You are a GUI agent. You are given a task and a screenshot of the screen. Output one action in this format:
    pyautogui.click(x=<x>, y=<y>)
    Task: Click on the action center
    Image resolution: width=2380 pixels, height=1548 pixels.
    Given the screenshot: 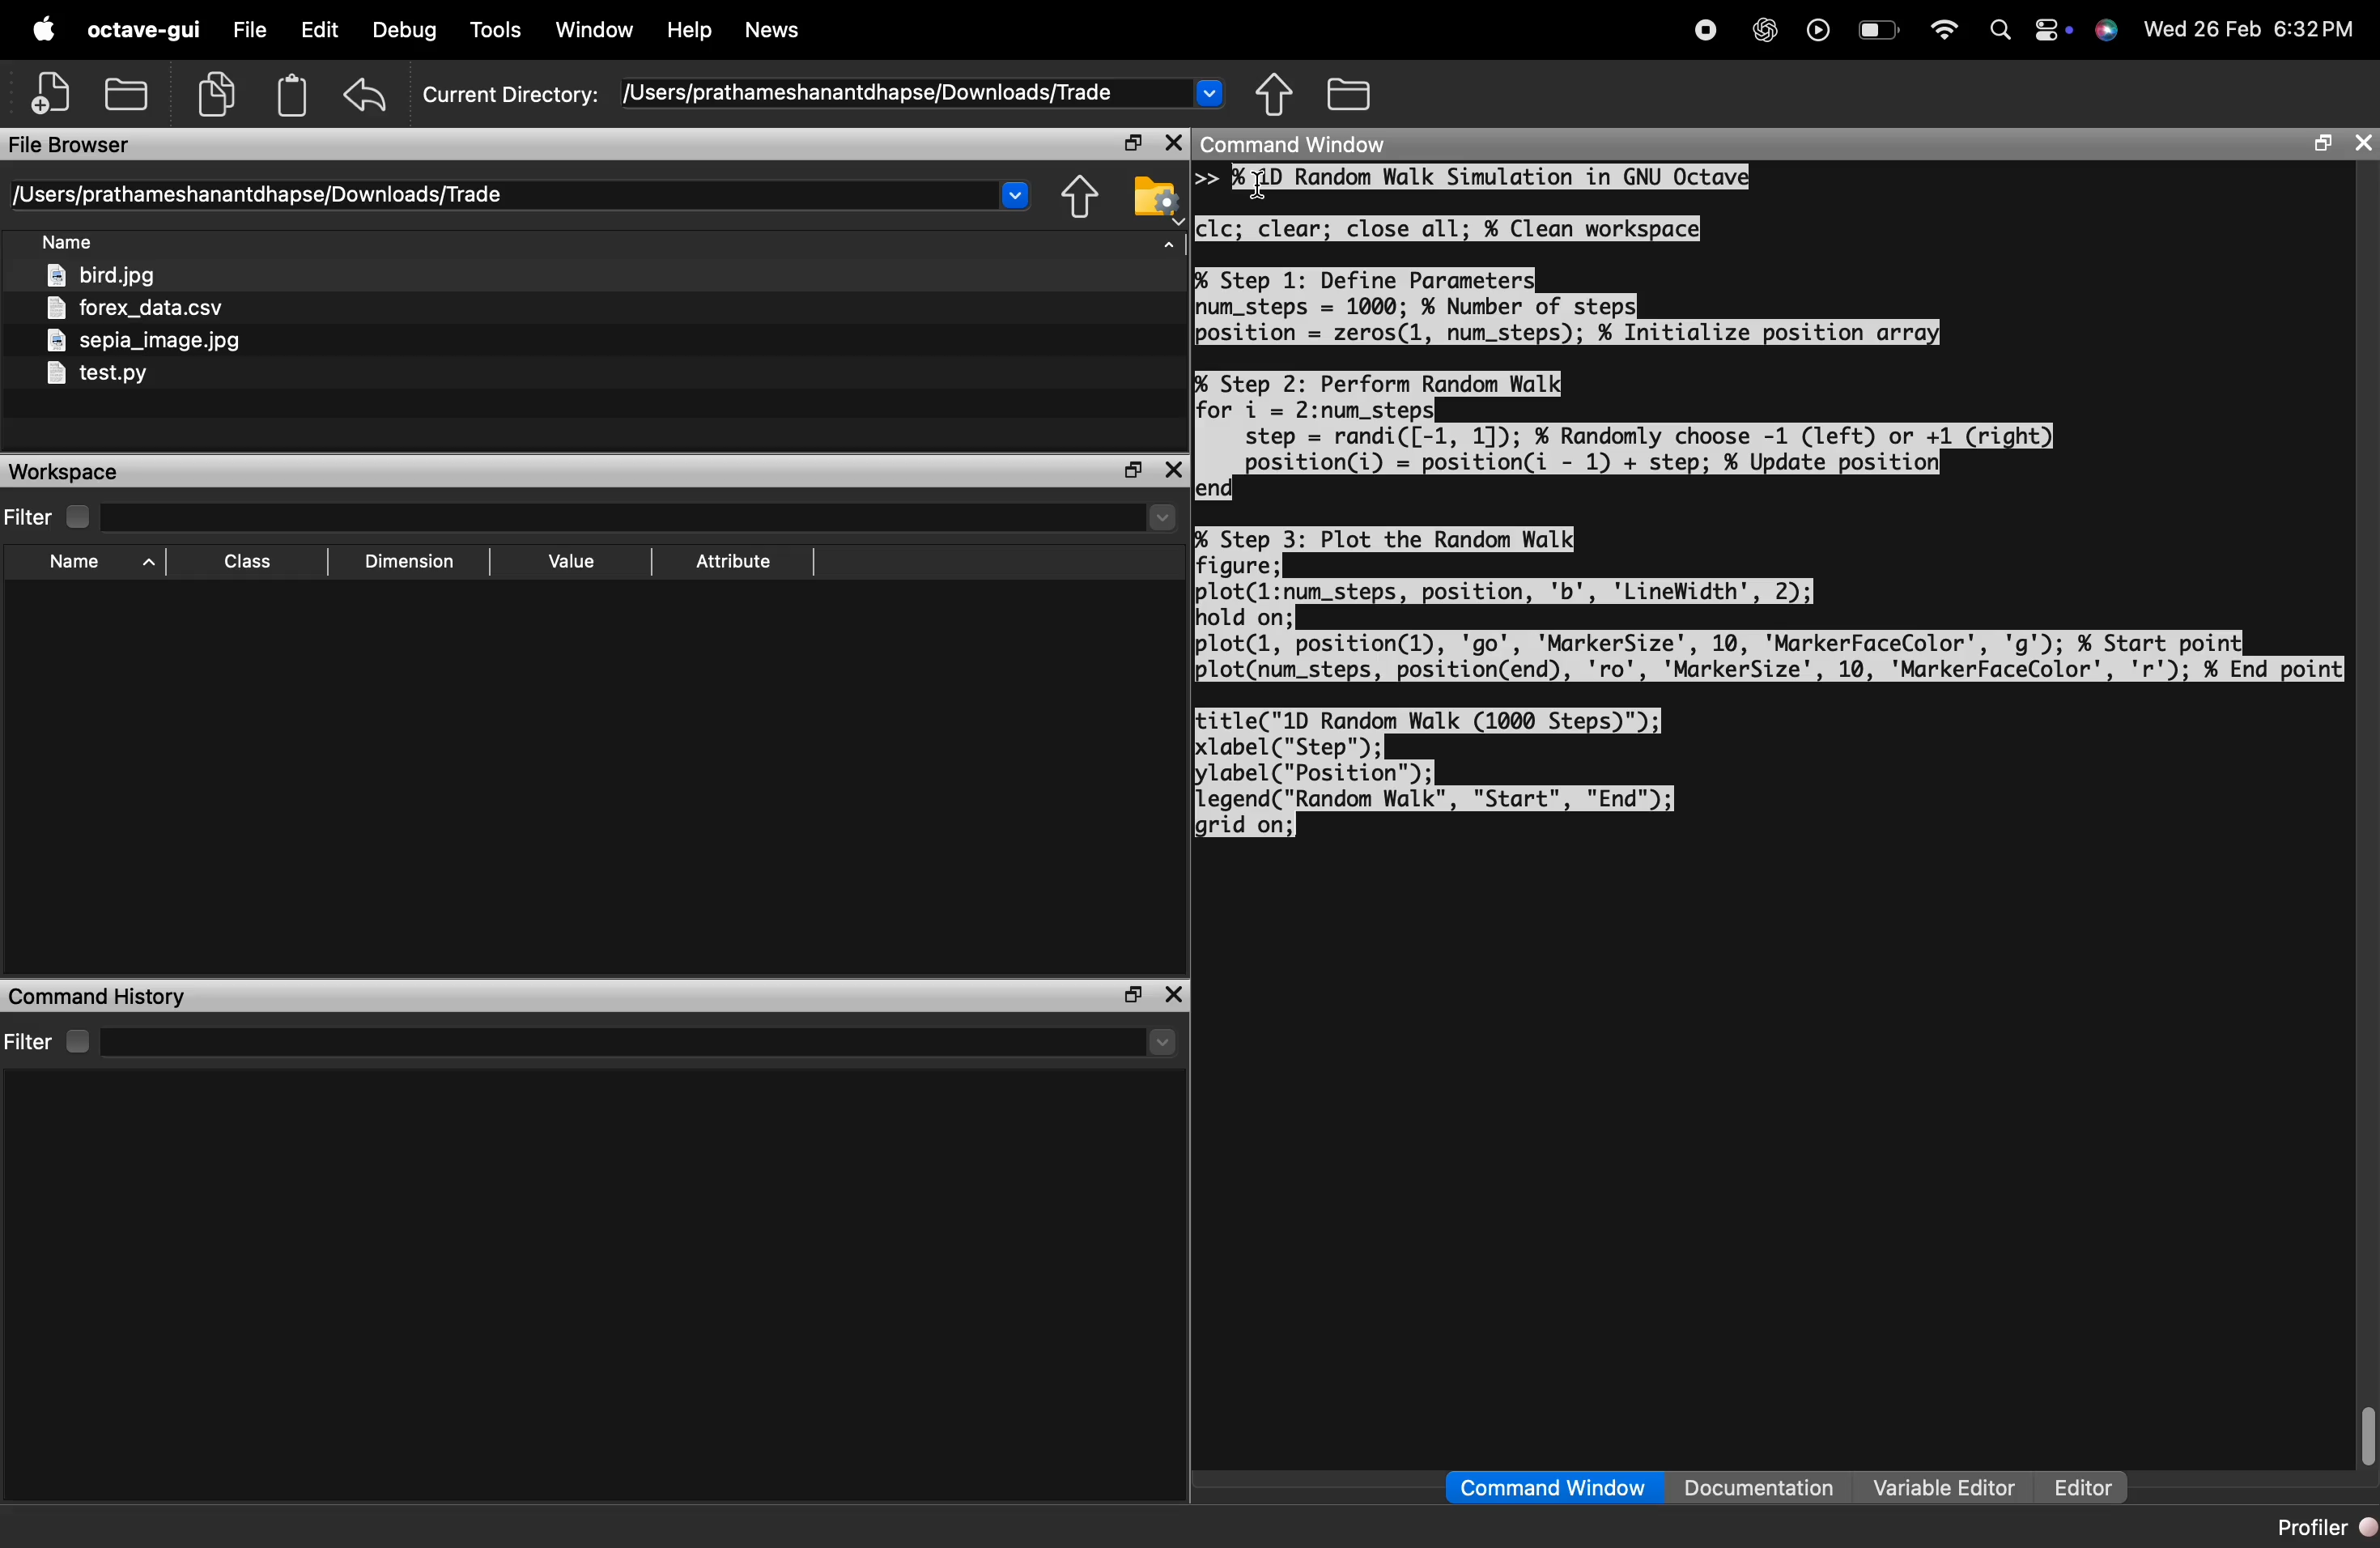 What is the action you would take?
    pyautogui.click(x=2055, y=31)
    